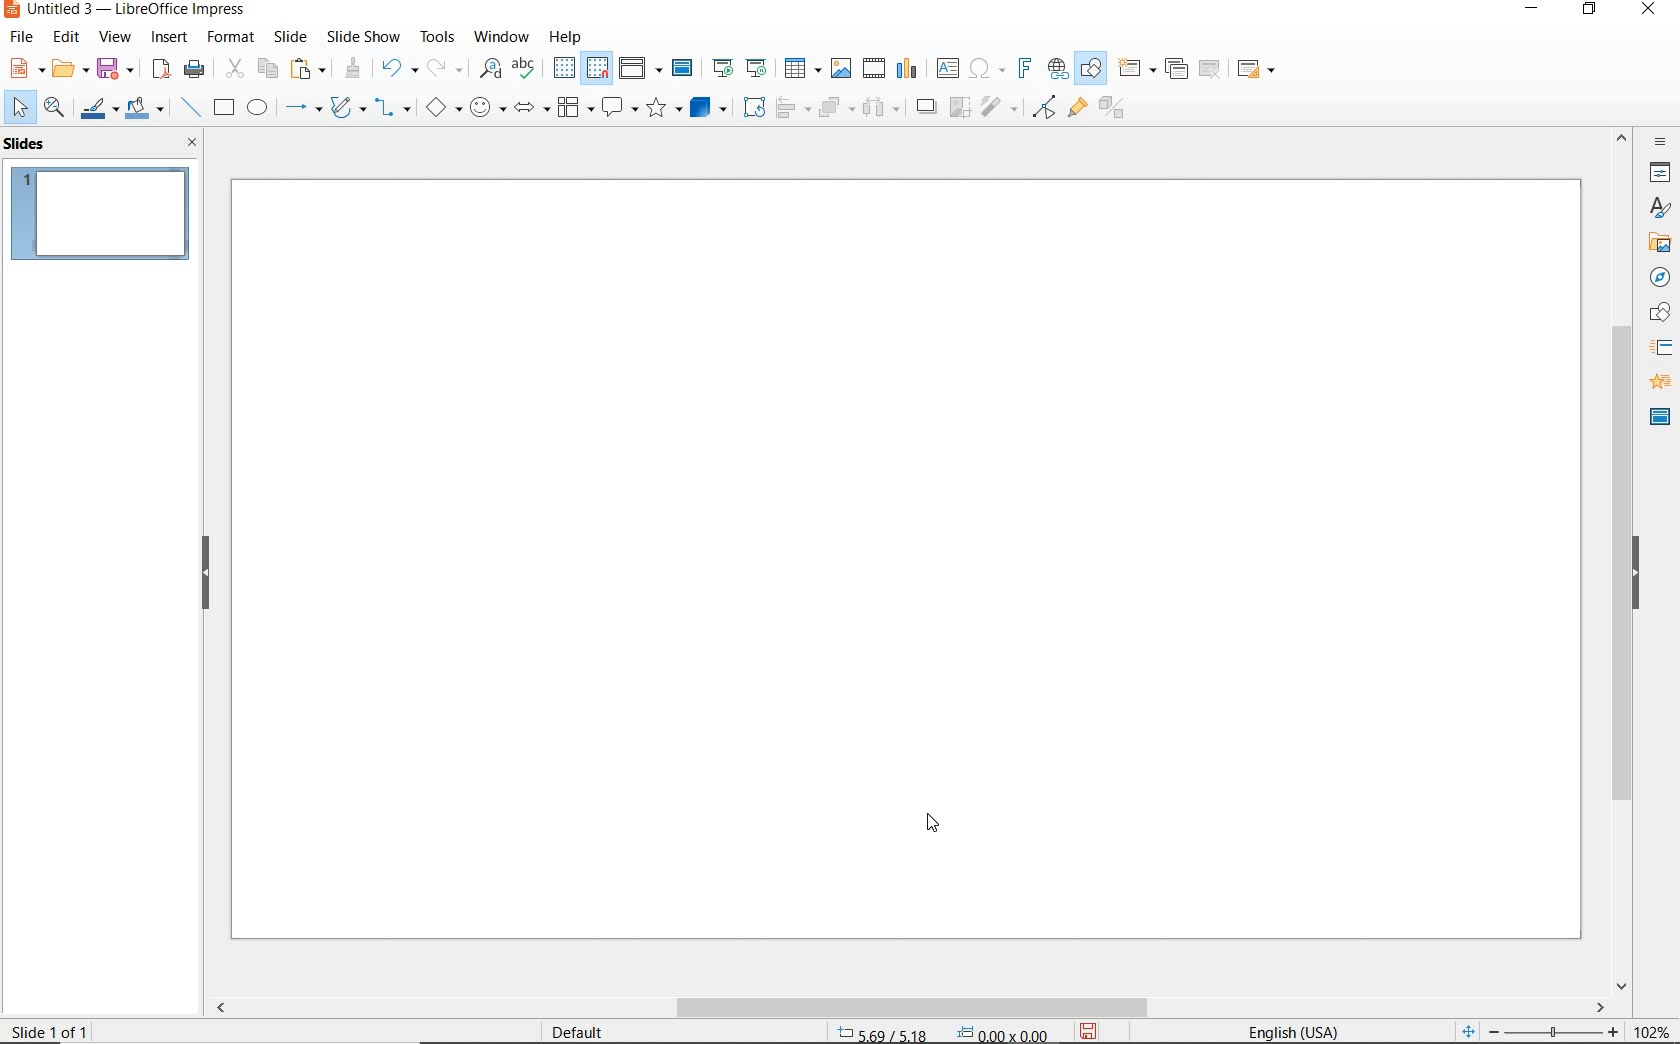 This screenshot has width=1680, height=1044. Describe the element at coordinates (641, 68) in the screenshot. I see `DISPLAY VIEWS` at that location.